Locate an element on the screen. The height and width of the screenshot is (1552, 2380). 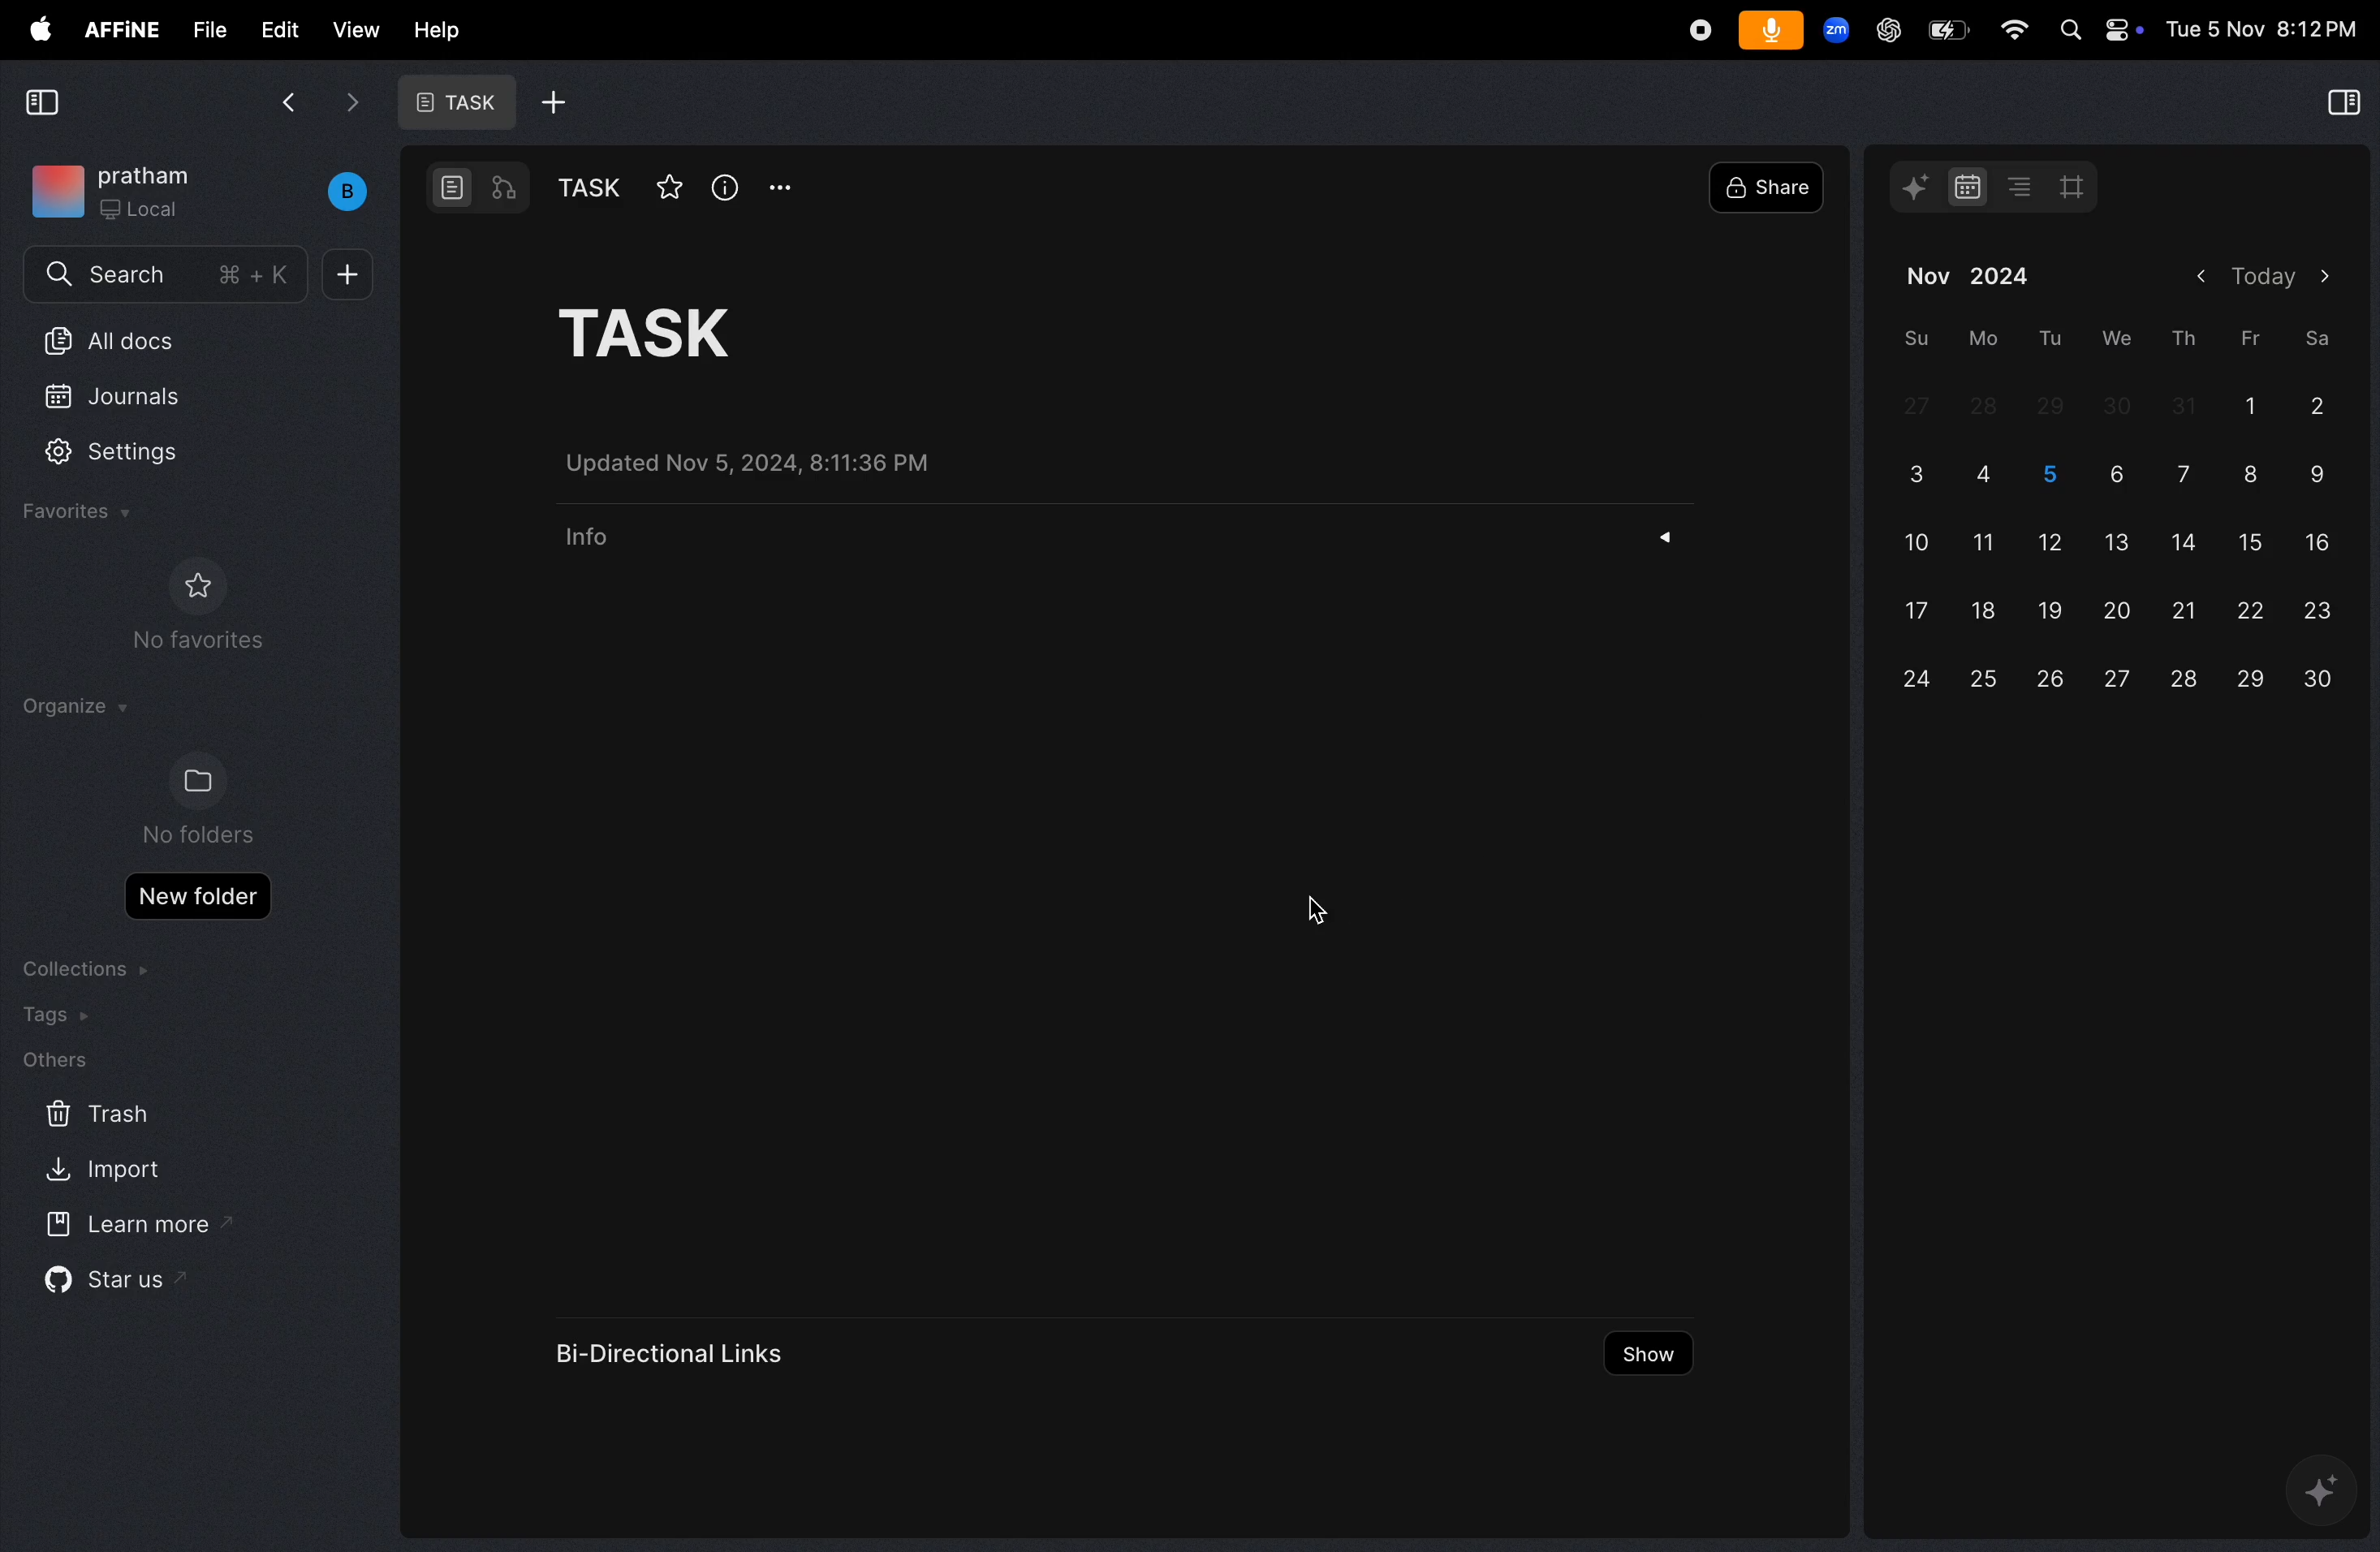
journals is located at coordinates (134, 392).